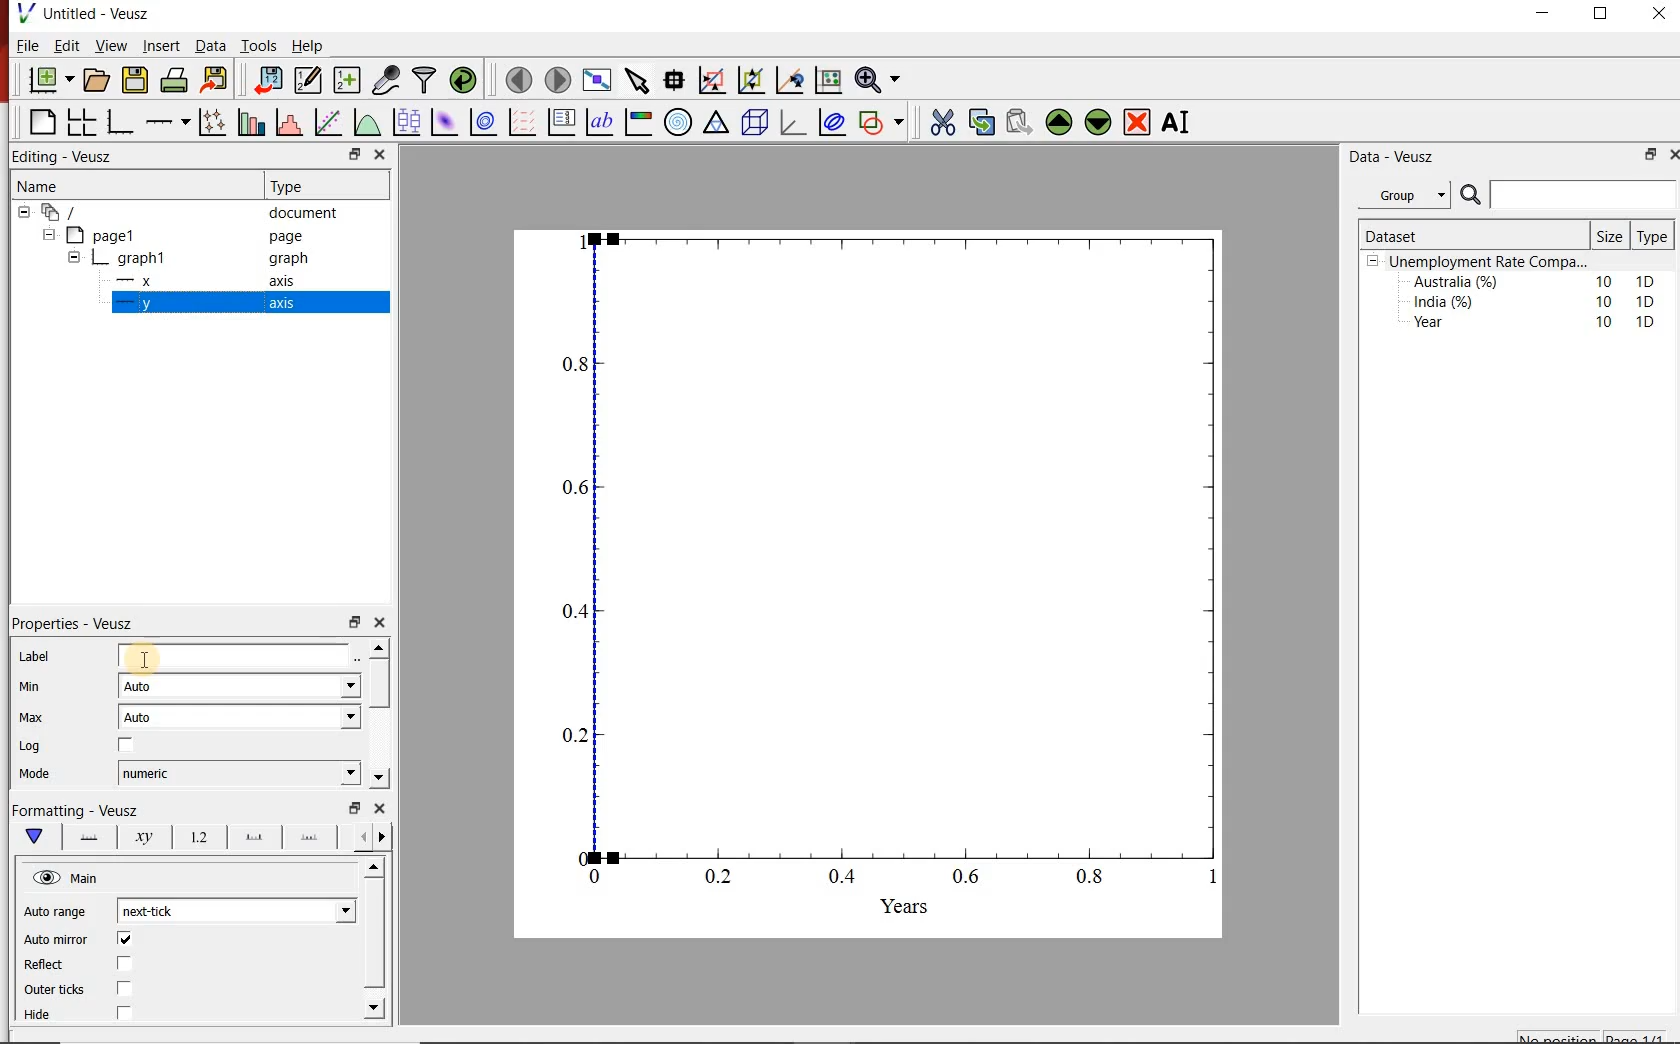  Describe the element at coordinates (881, 122) in the screenshot. I see `add a shapes` at that location.